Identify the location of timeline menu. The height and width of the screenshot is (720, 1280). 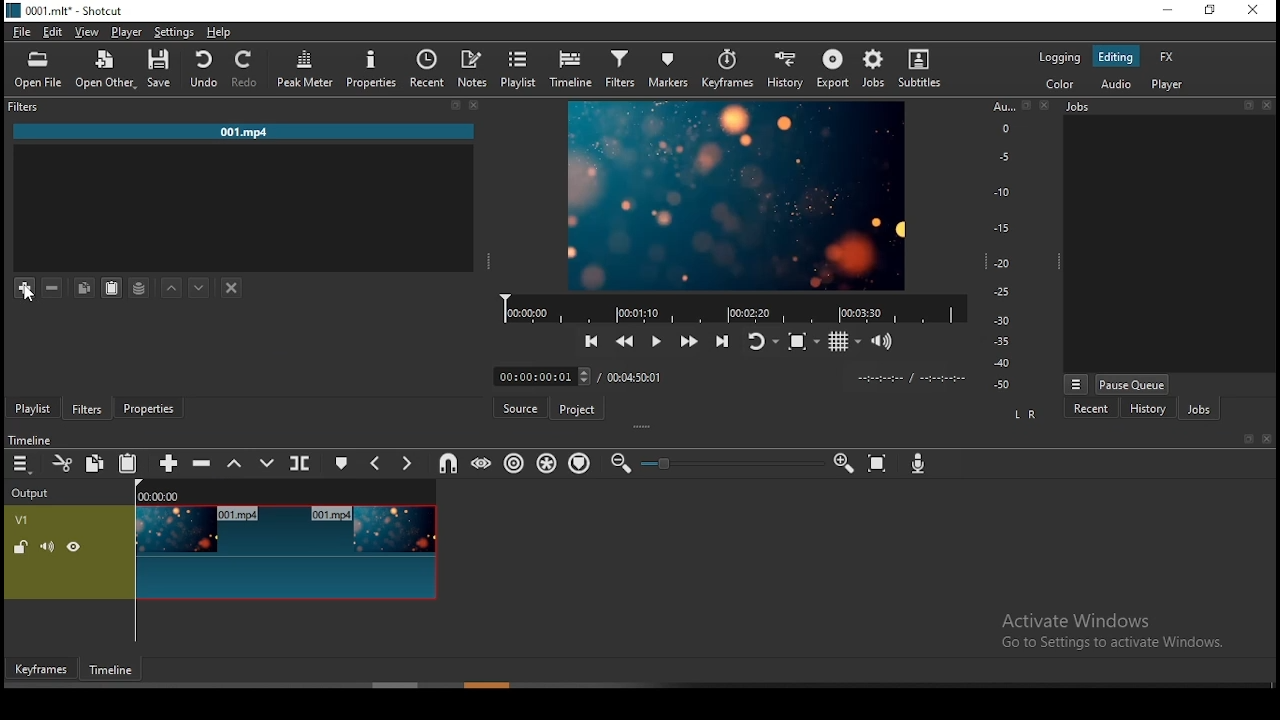
(23, 379).